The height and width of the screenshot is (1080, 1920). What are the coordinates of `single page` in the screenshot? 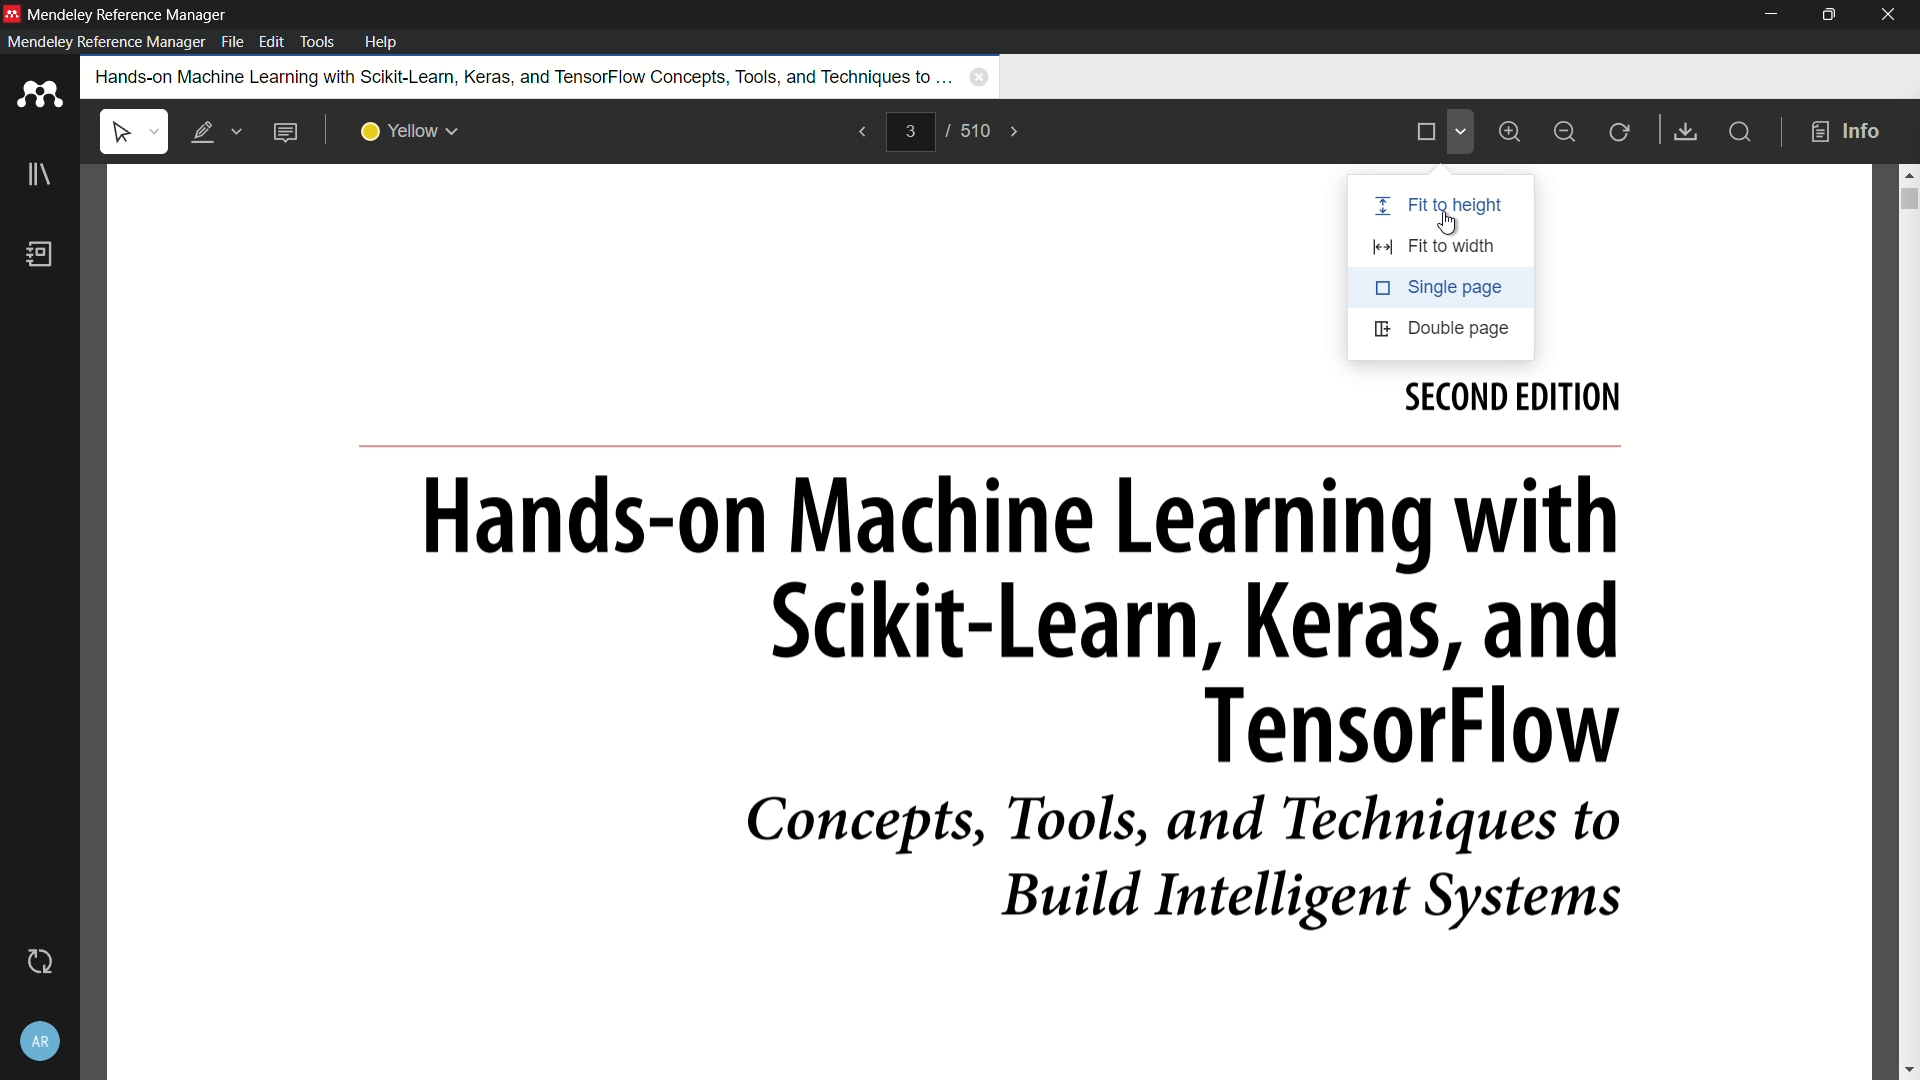 It's located at (1441, 287).